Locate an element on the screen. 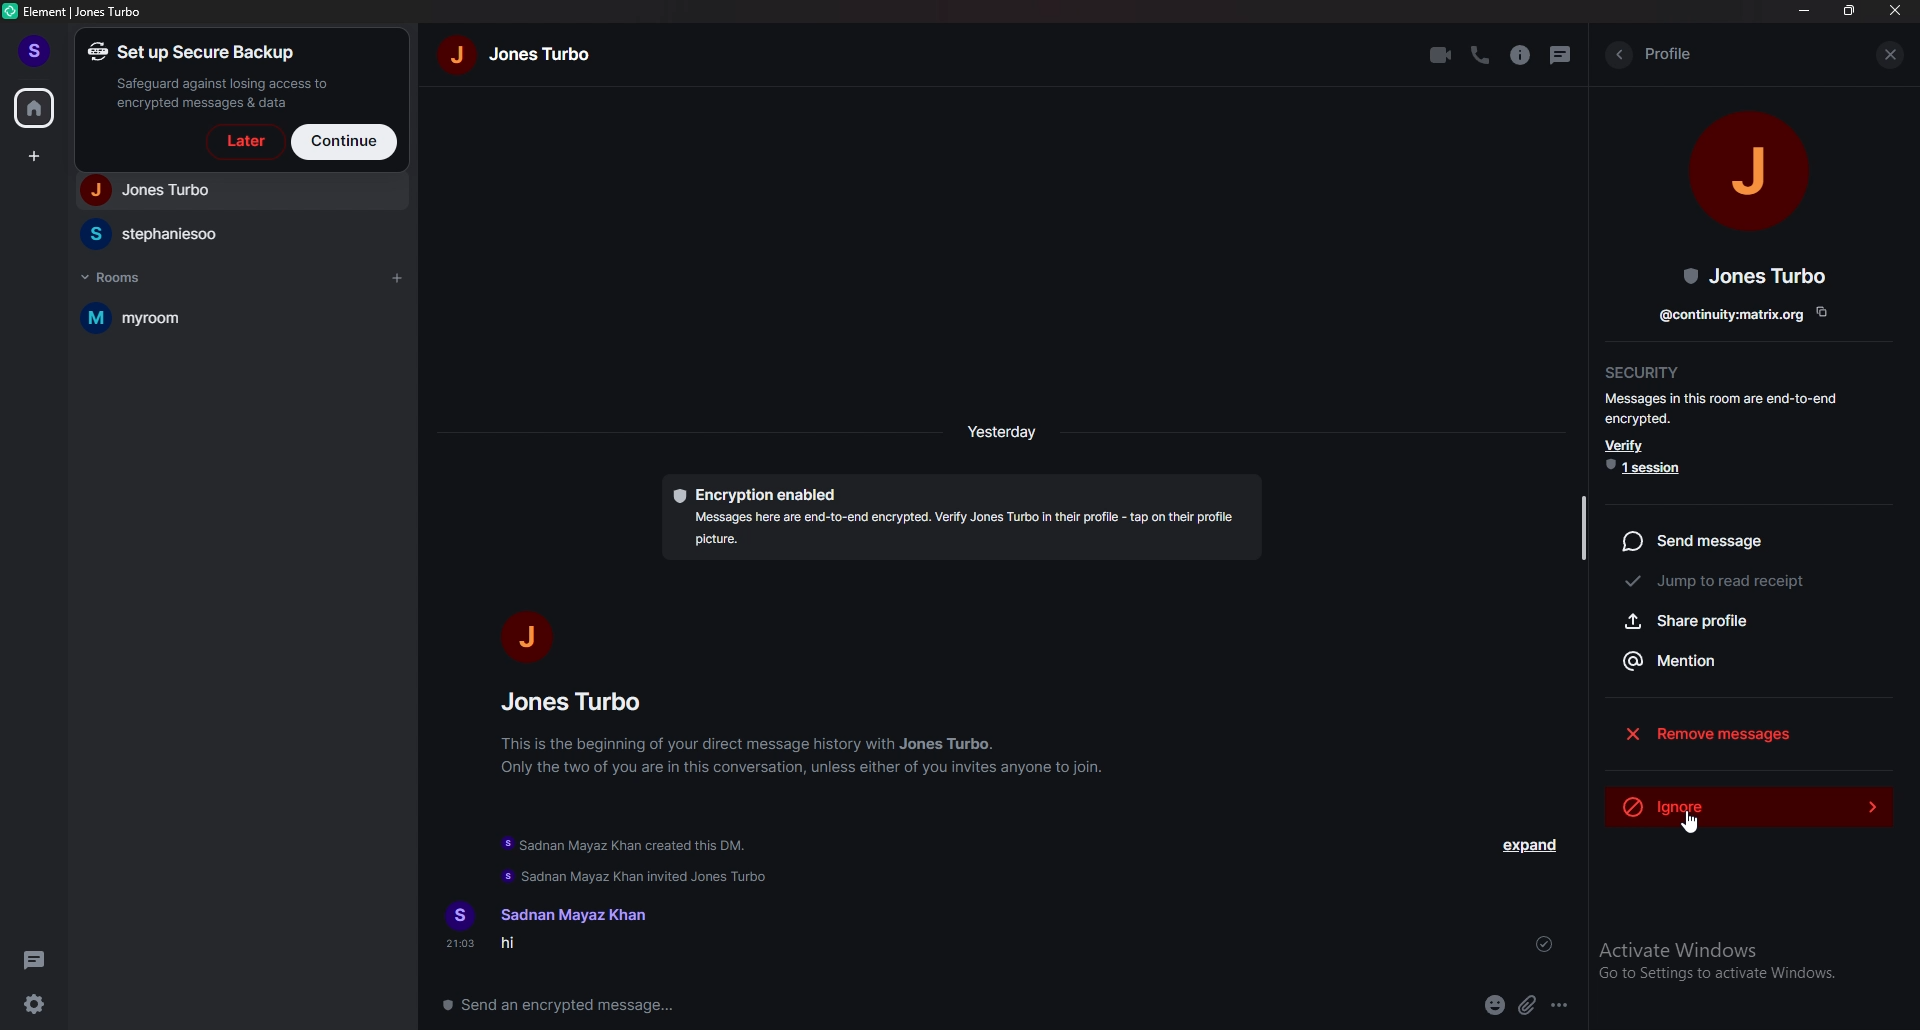 This screenshot has height=1030, width=1920. add room is located at coordinates (396, 280).